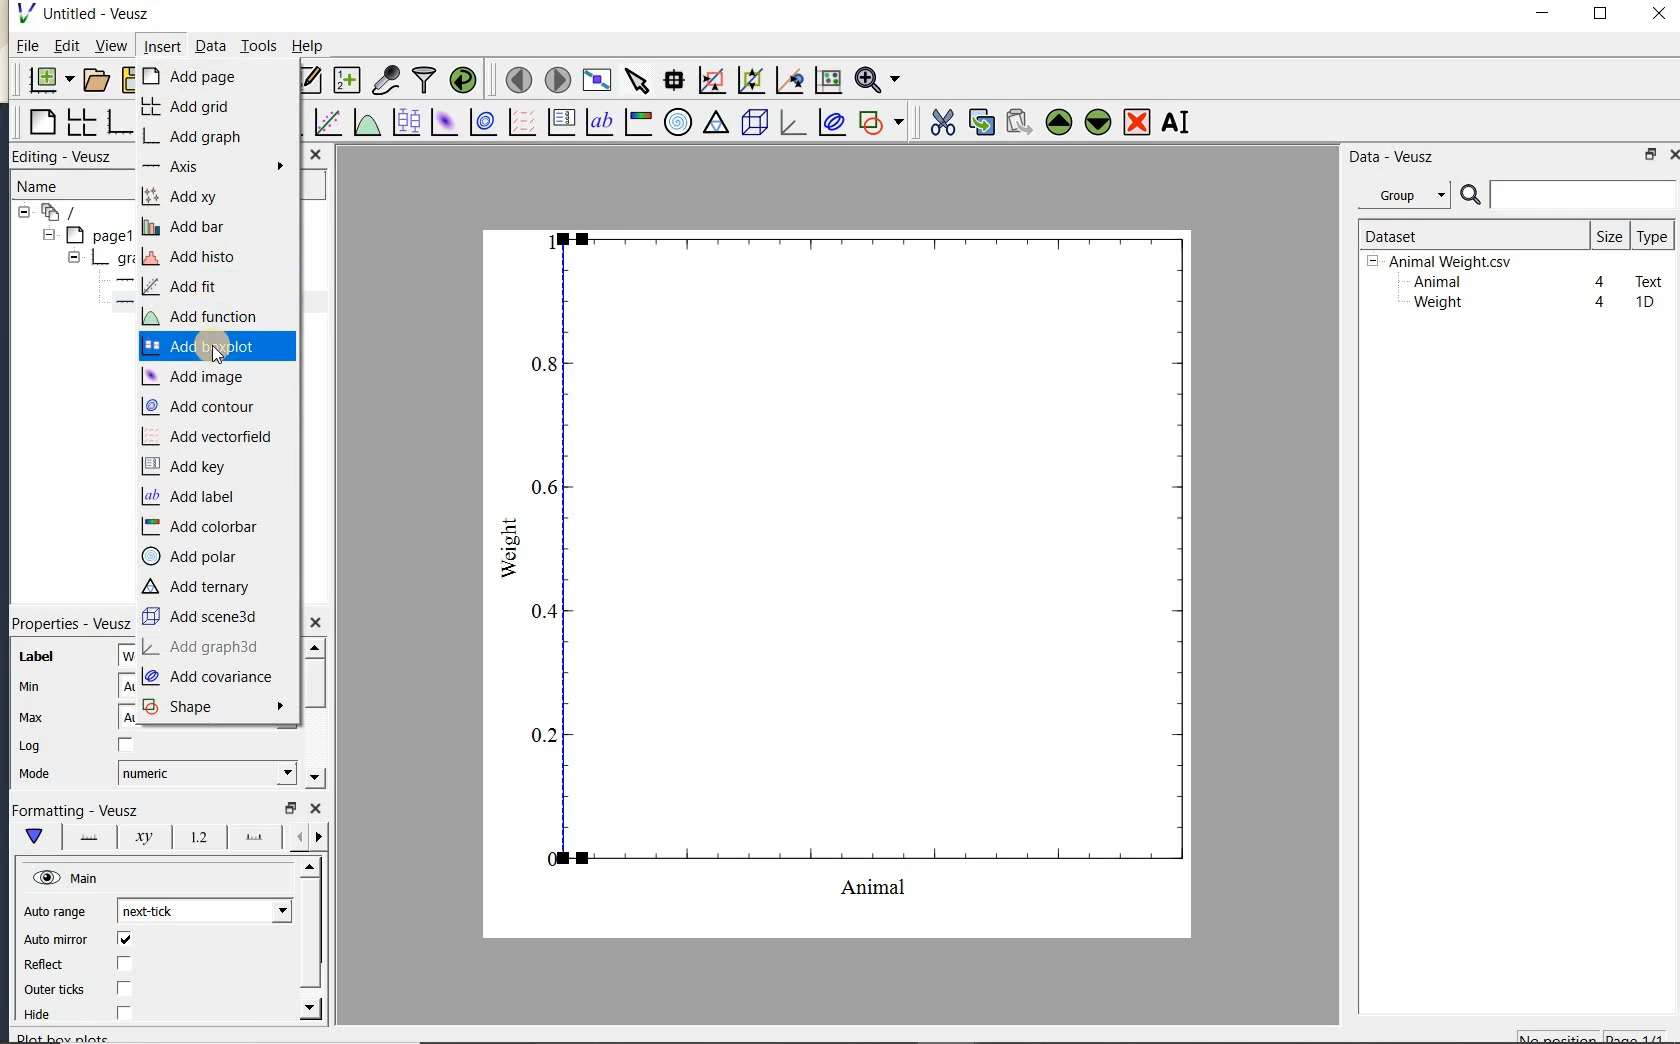 Image resolution: width=1680 pixels, height=1044 pixels. What do you see at coordinates (1174, 122) in the screenshot?
I see `renames the selected widget` at bounding box center [1174, 122].